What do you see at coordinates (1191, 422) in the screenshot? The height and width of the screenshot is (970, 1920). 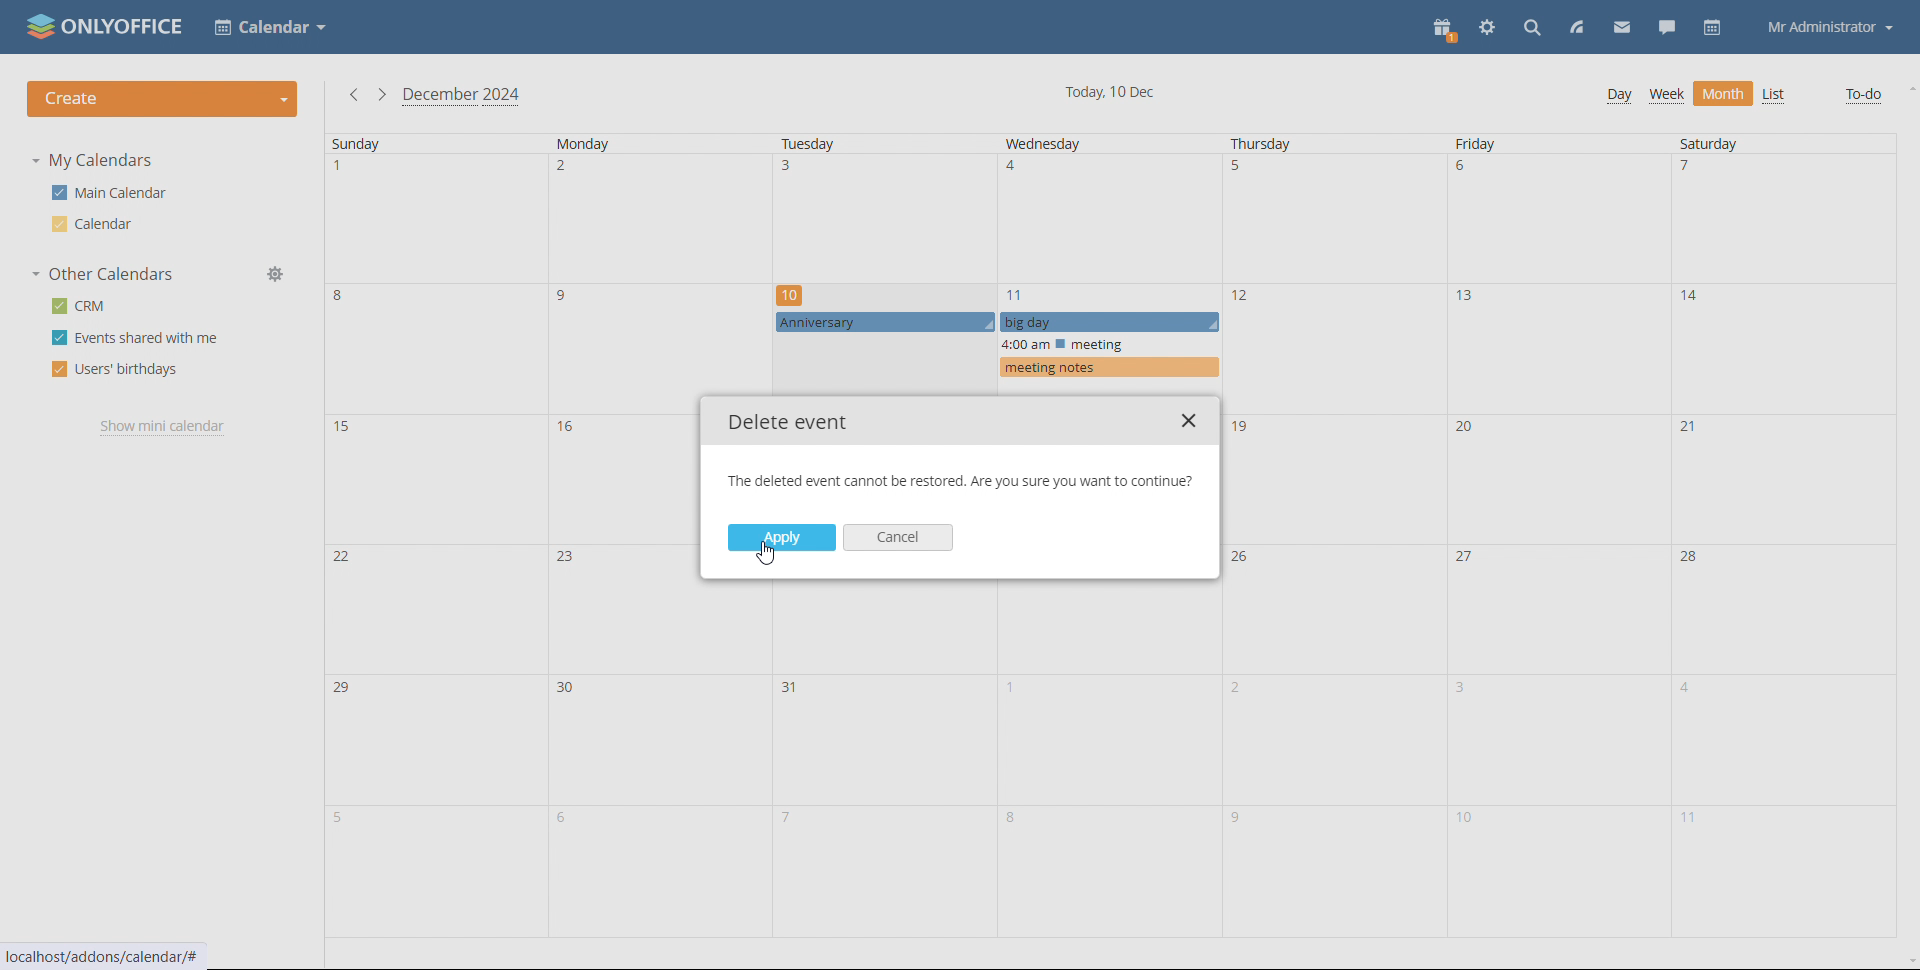 I see `close` at bounding box center [1191, 422].